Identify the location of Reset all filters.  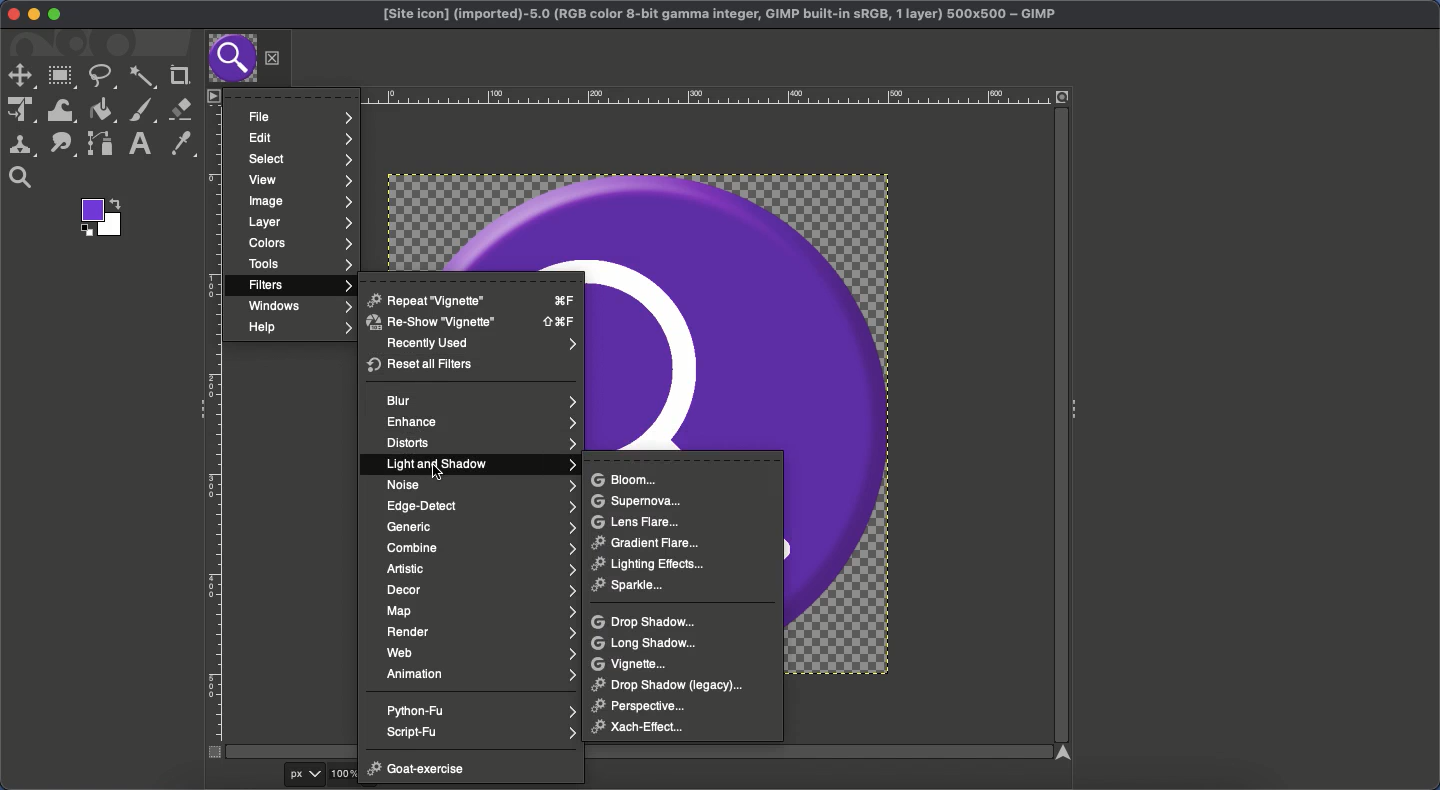
(422, 365).